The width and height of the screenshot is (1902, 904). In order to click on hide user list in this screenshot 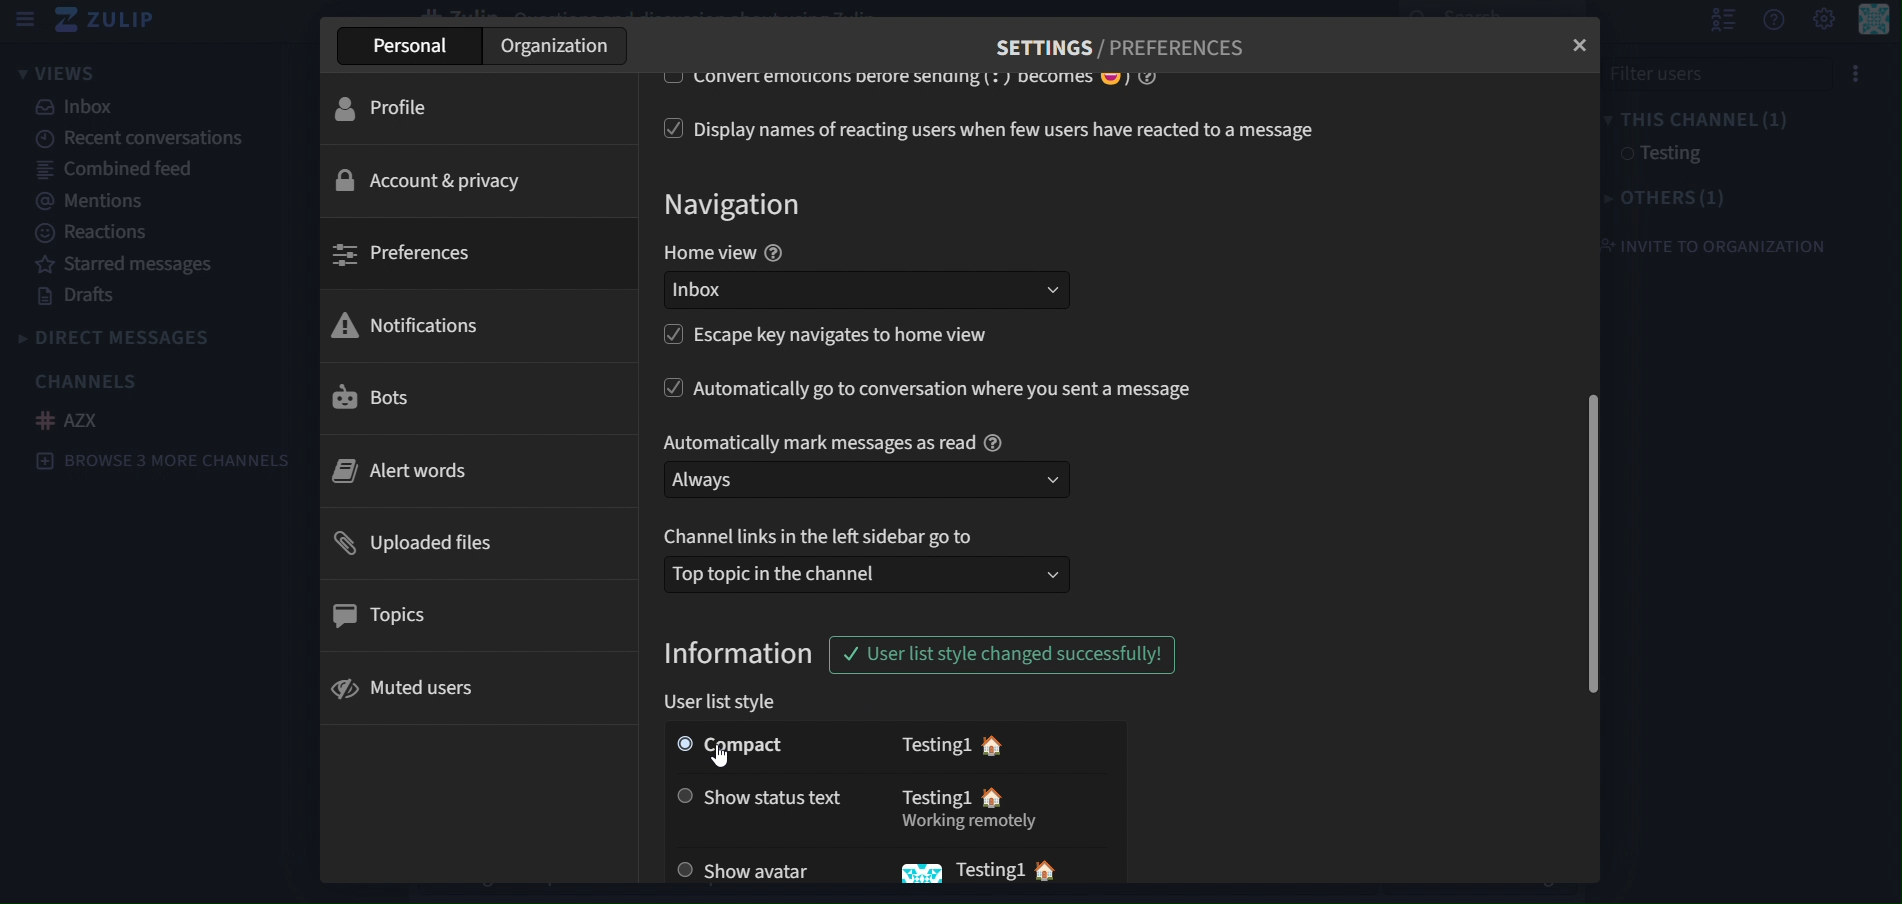, I will do `click(1717, 21)`.